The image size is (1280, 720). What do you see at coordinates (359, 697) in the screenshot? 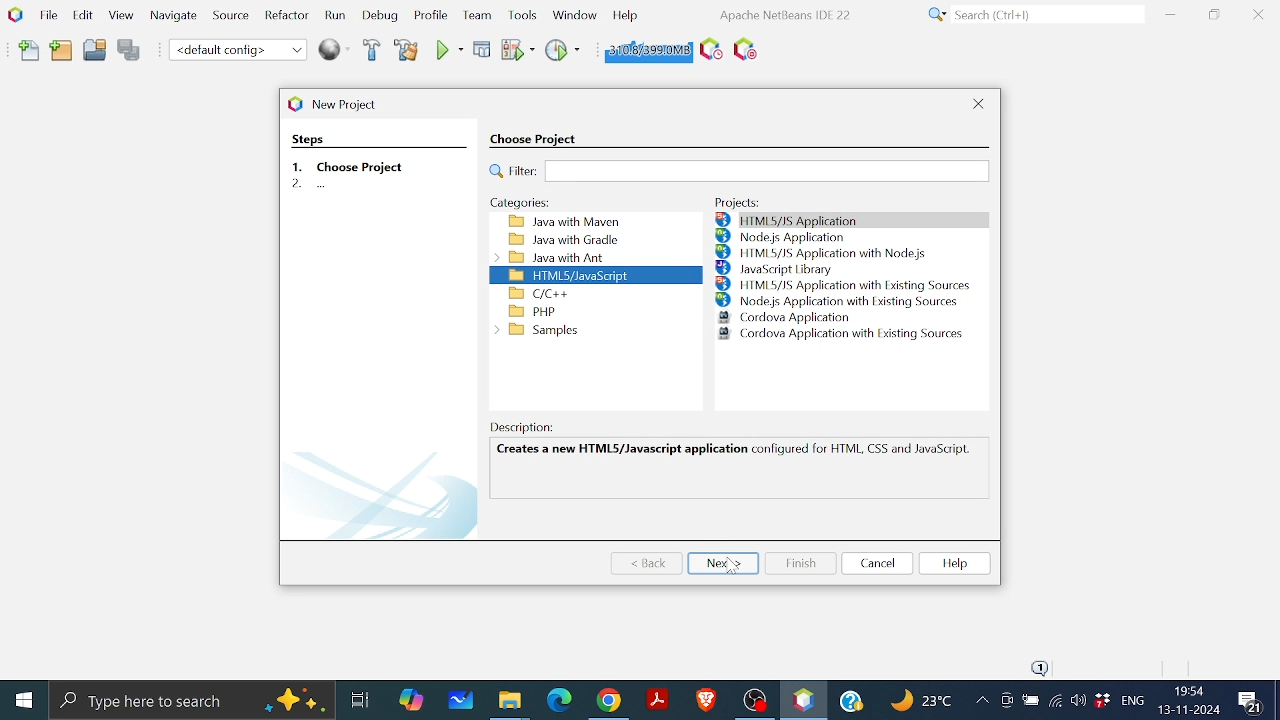
I see `Task view` at bounding box center [359, 697].